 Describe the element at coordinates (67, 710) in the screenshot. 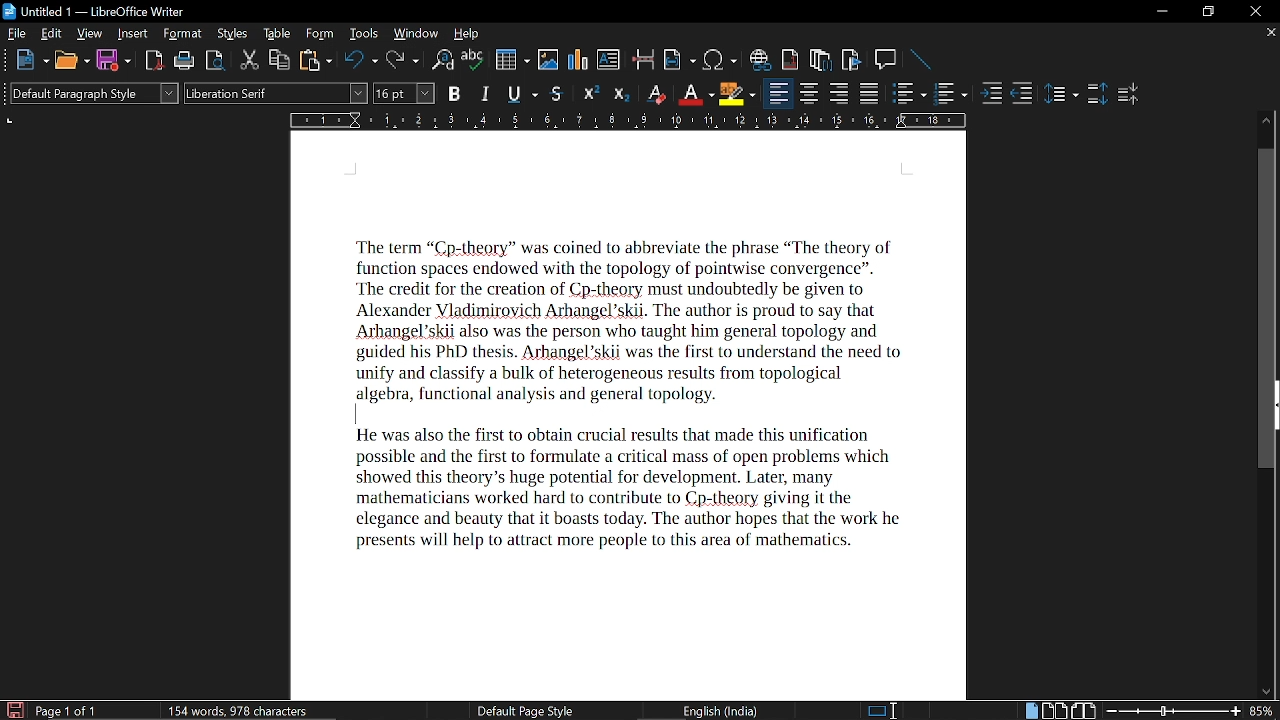

I see `Current page: page 1 of 1` at that location.